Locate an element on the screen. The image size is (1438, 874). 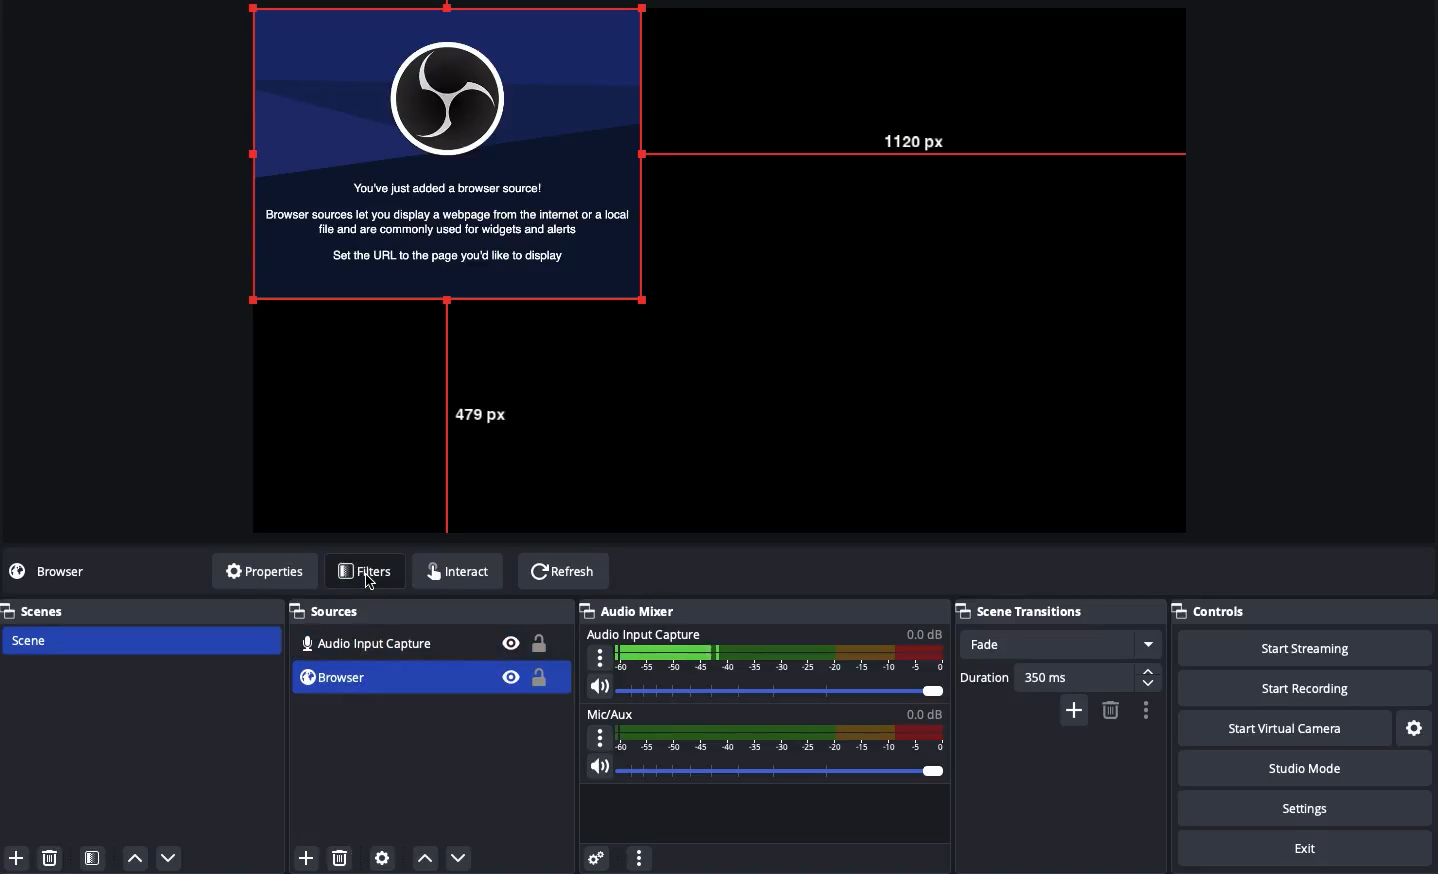
Scene filter is located at coordinates (94, 858).